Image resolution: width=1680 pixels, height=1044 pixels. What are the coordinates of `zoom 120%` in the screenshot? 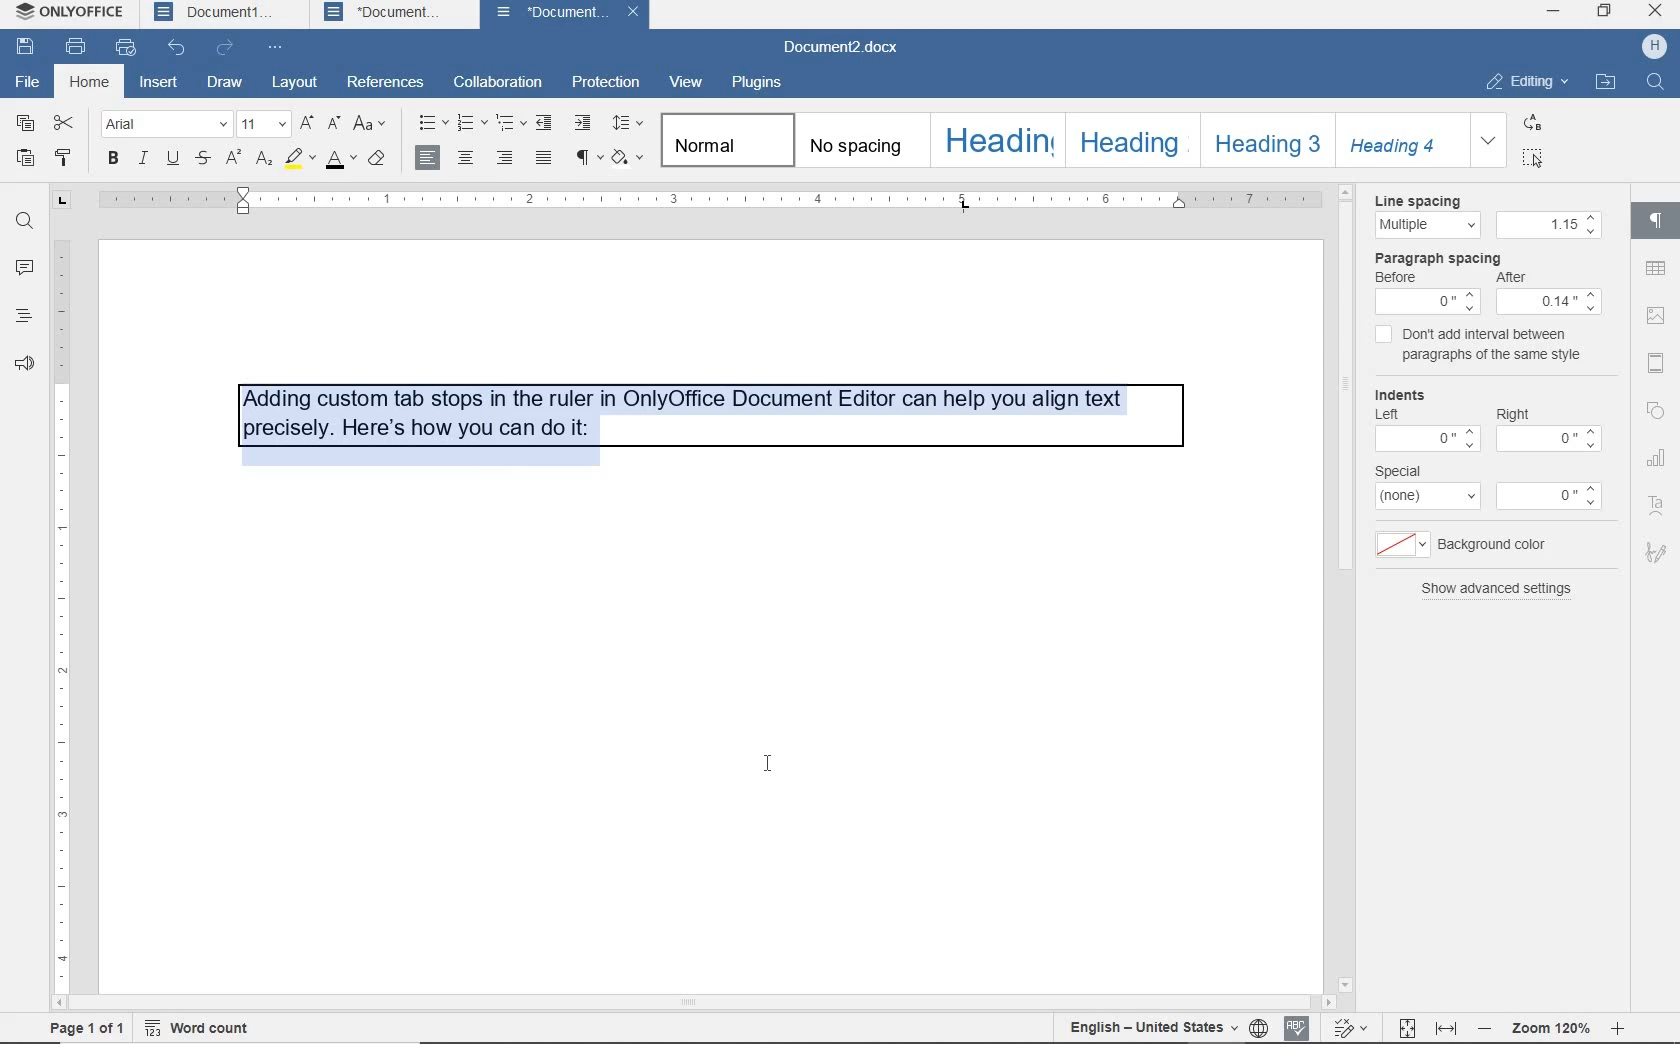 It's located at (1550, 1027).